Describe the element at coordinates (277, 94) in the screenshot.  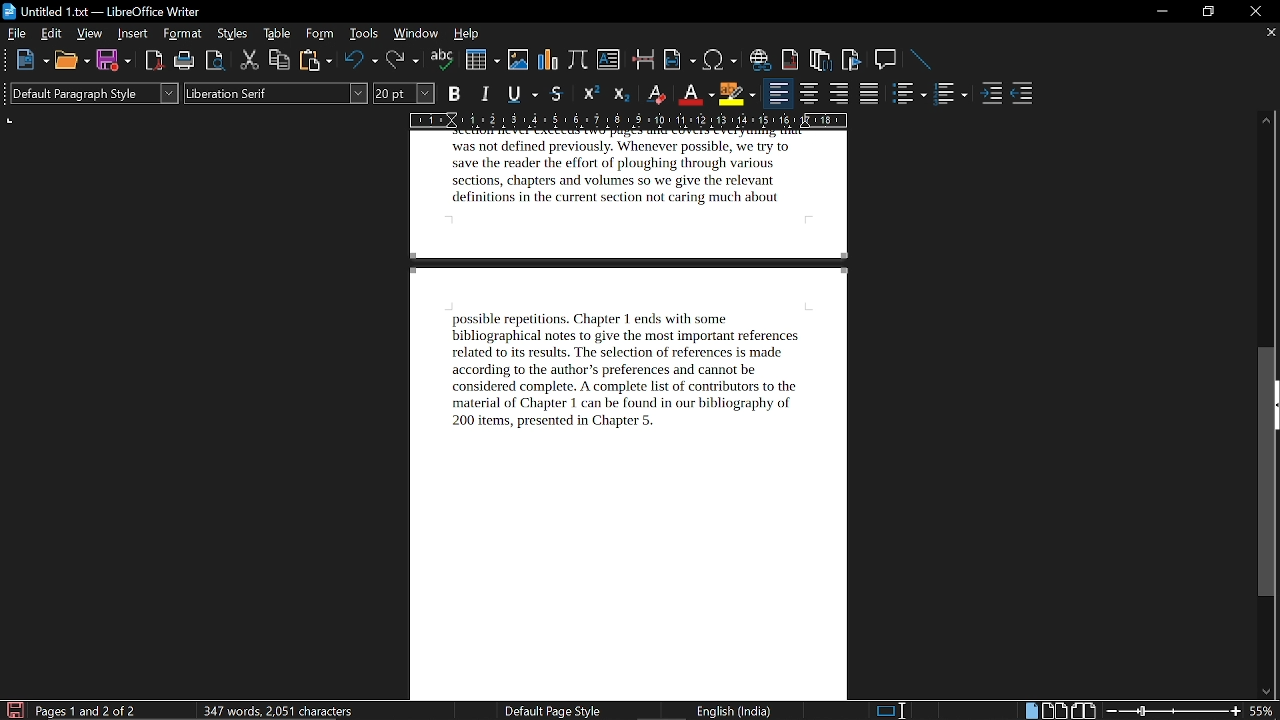
I see `font style` at that location.